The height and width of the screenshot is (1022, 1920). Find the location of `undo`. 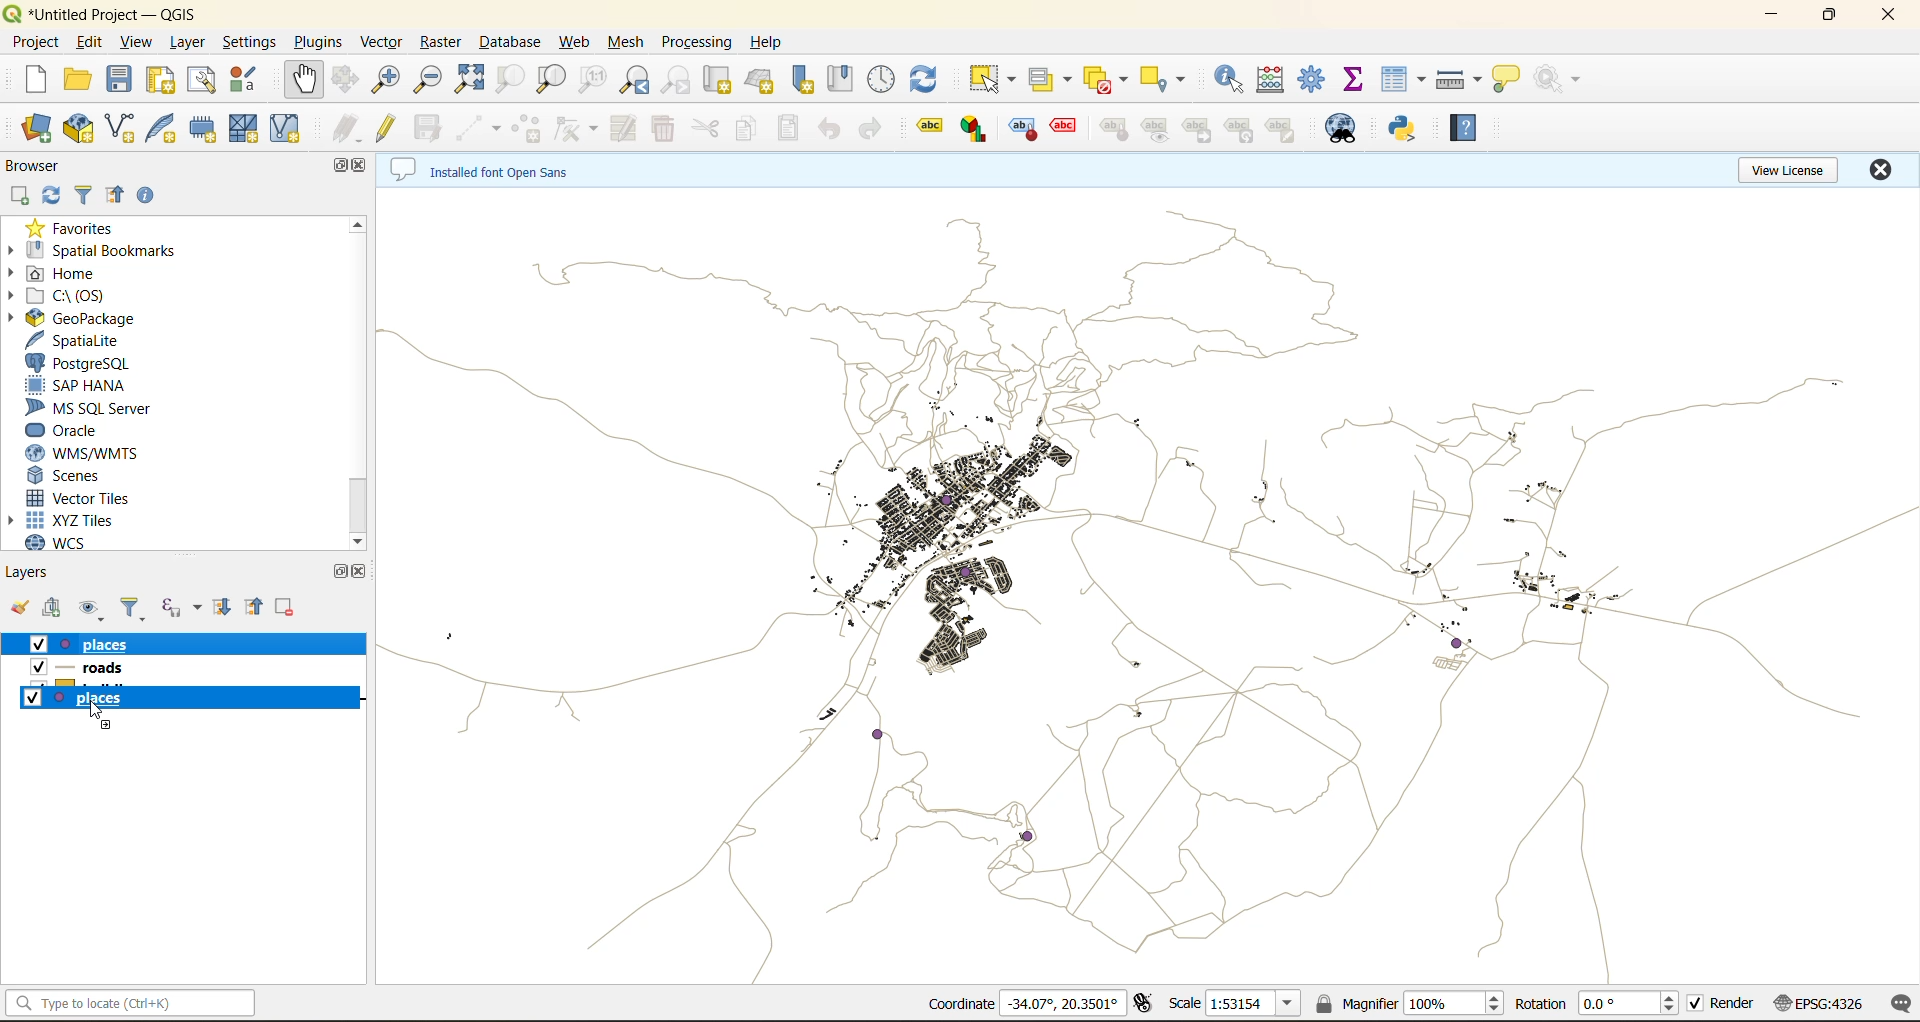

undo is located at coordinates (831, 127).